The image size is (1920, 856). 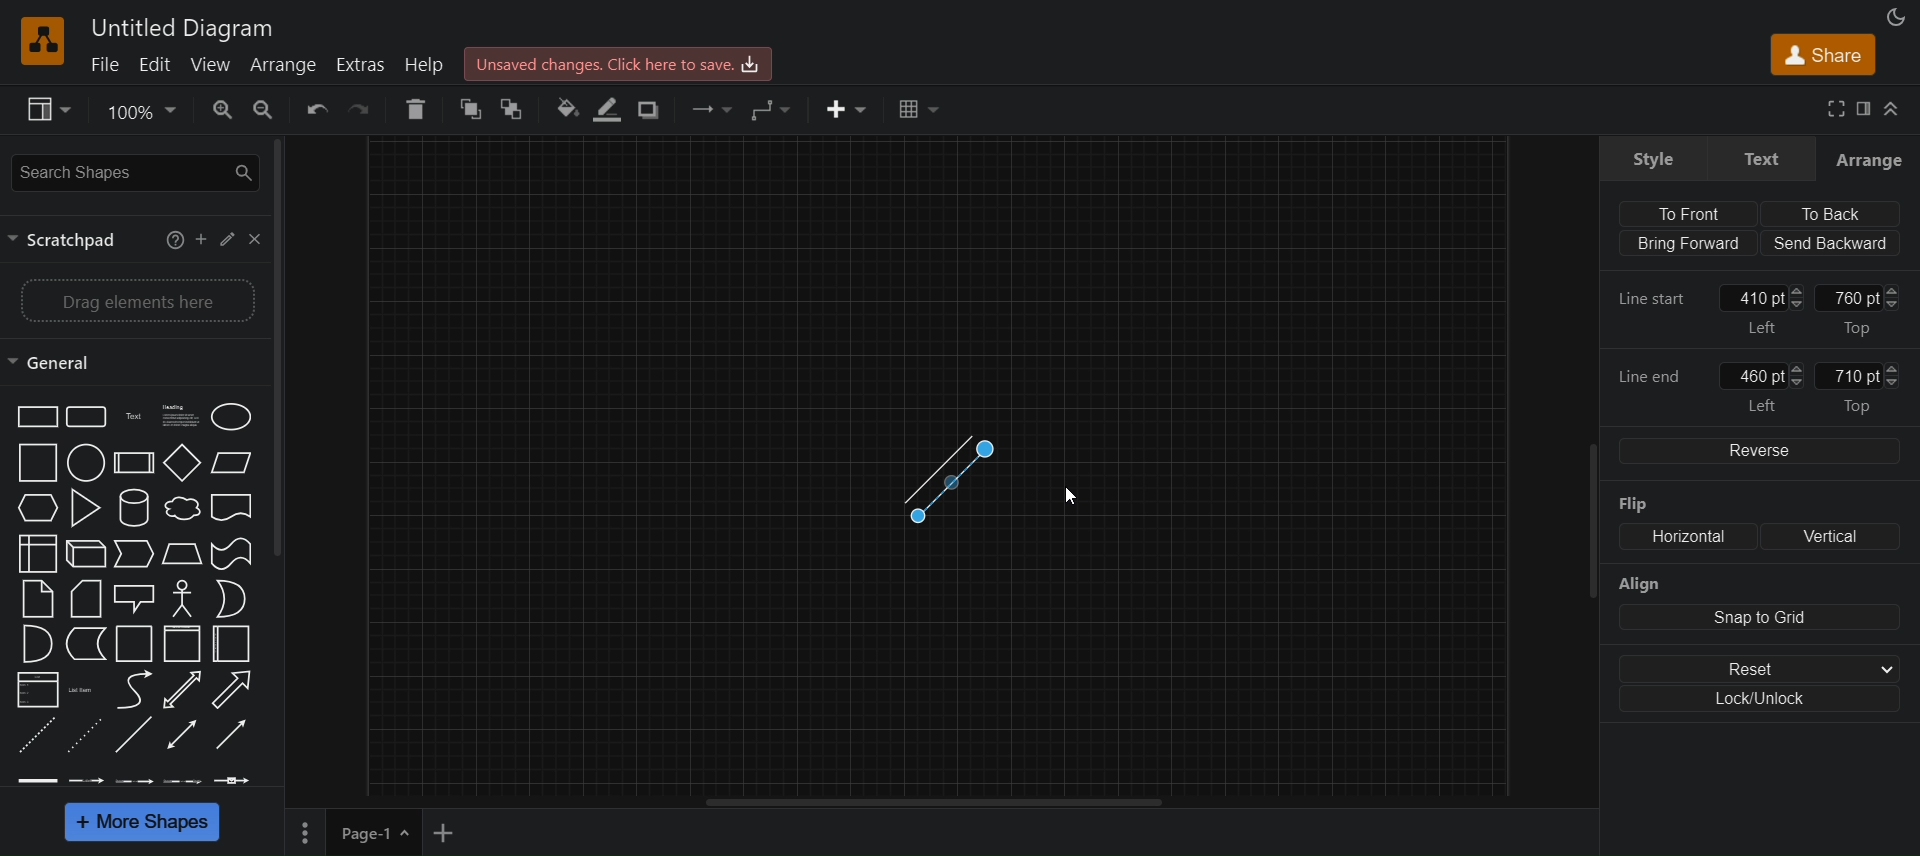 What do you see at coordinates (847, 109) in the screenshot?
I see `insert` at bounding box center [847, 109].